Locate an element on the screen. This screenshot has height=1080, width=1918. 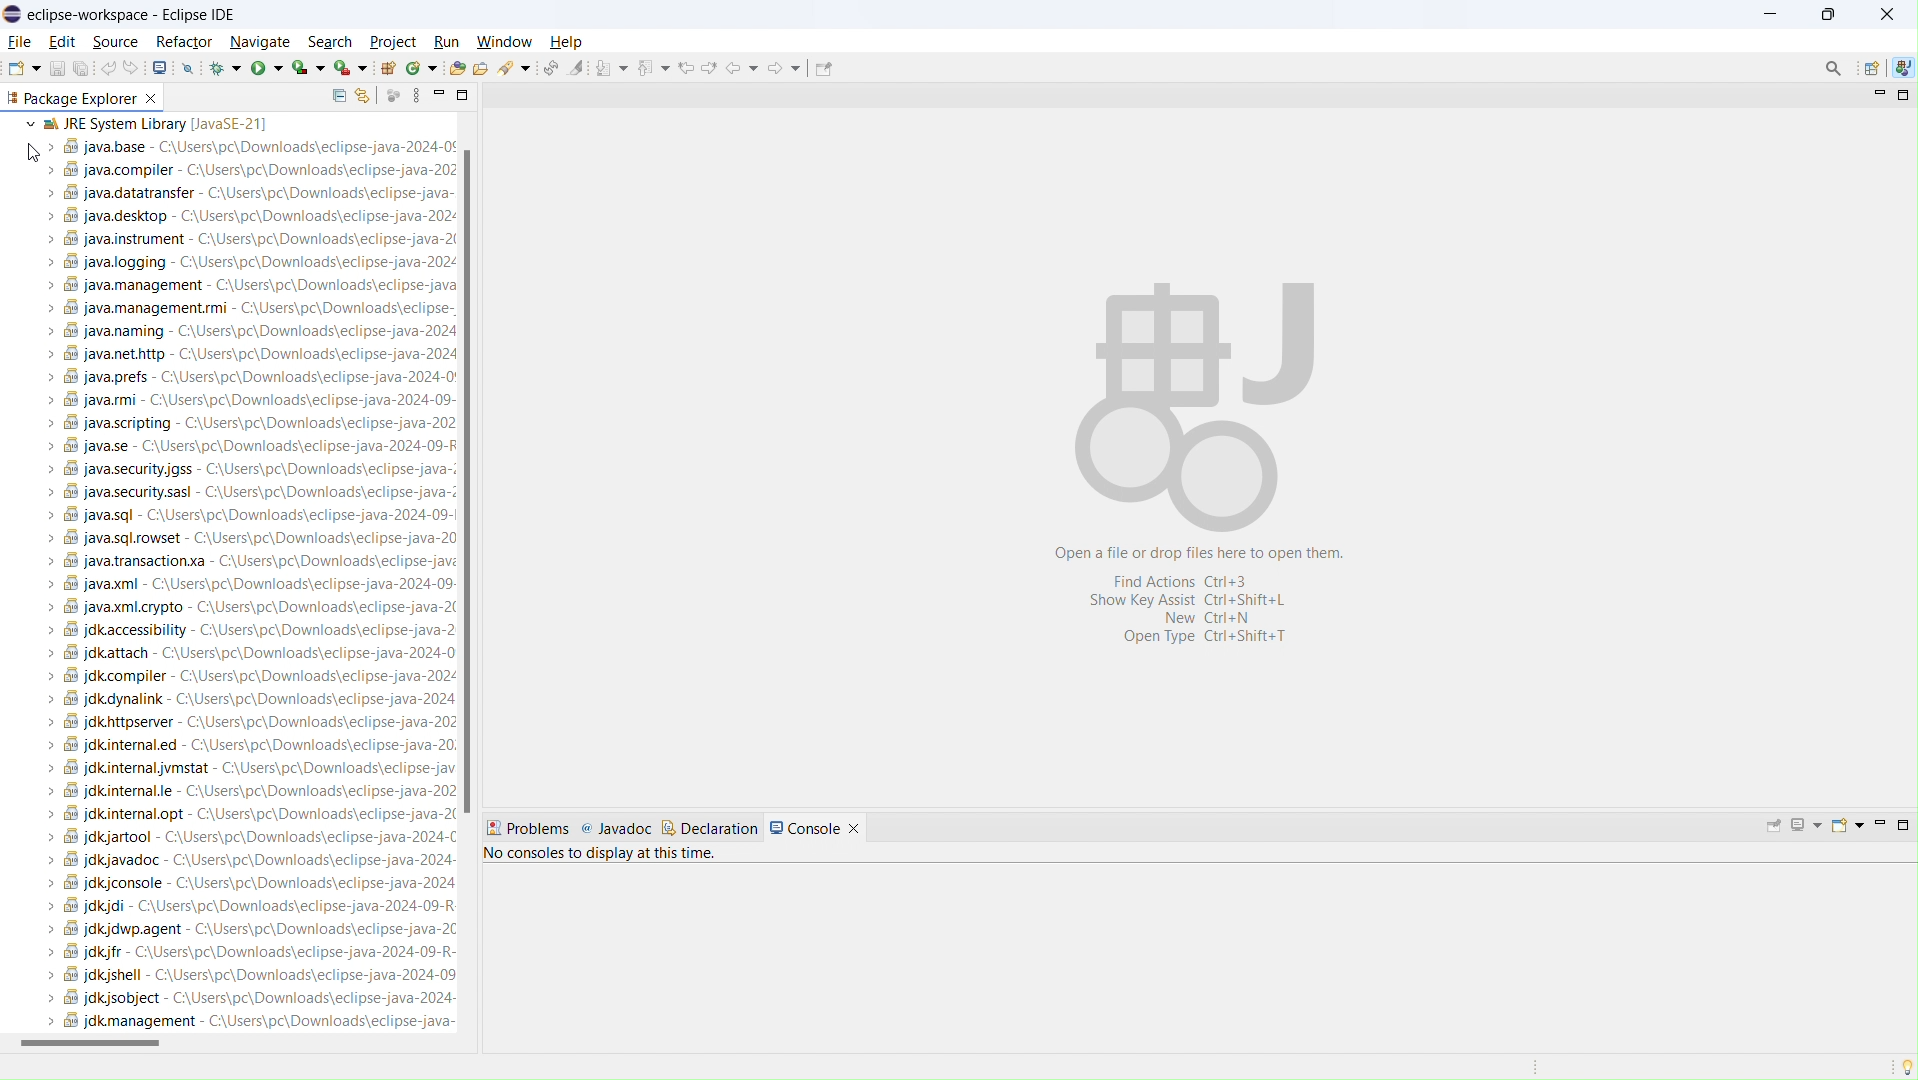
close console is located at coordinates (863, 821).